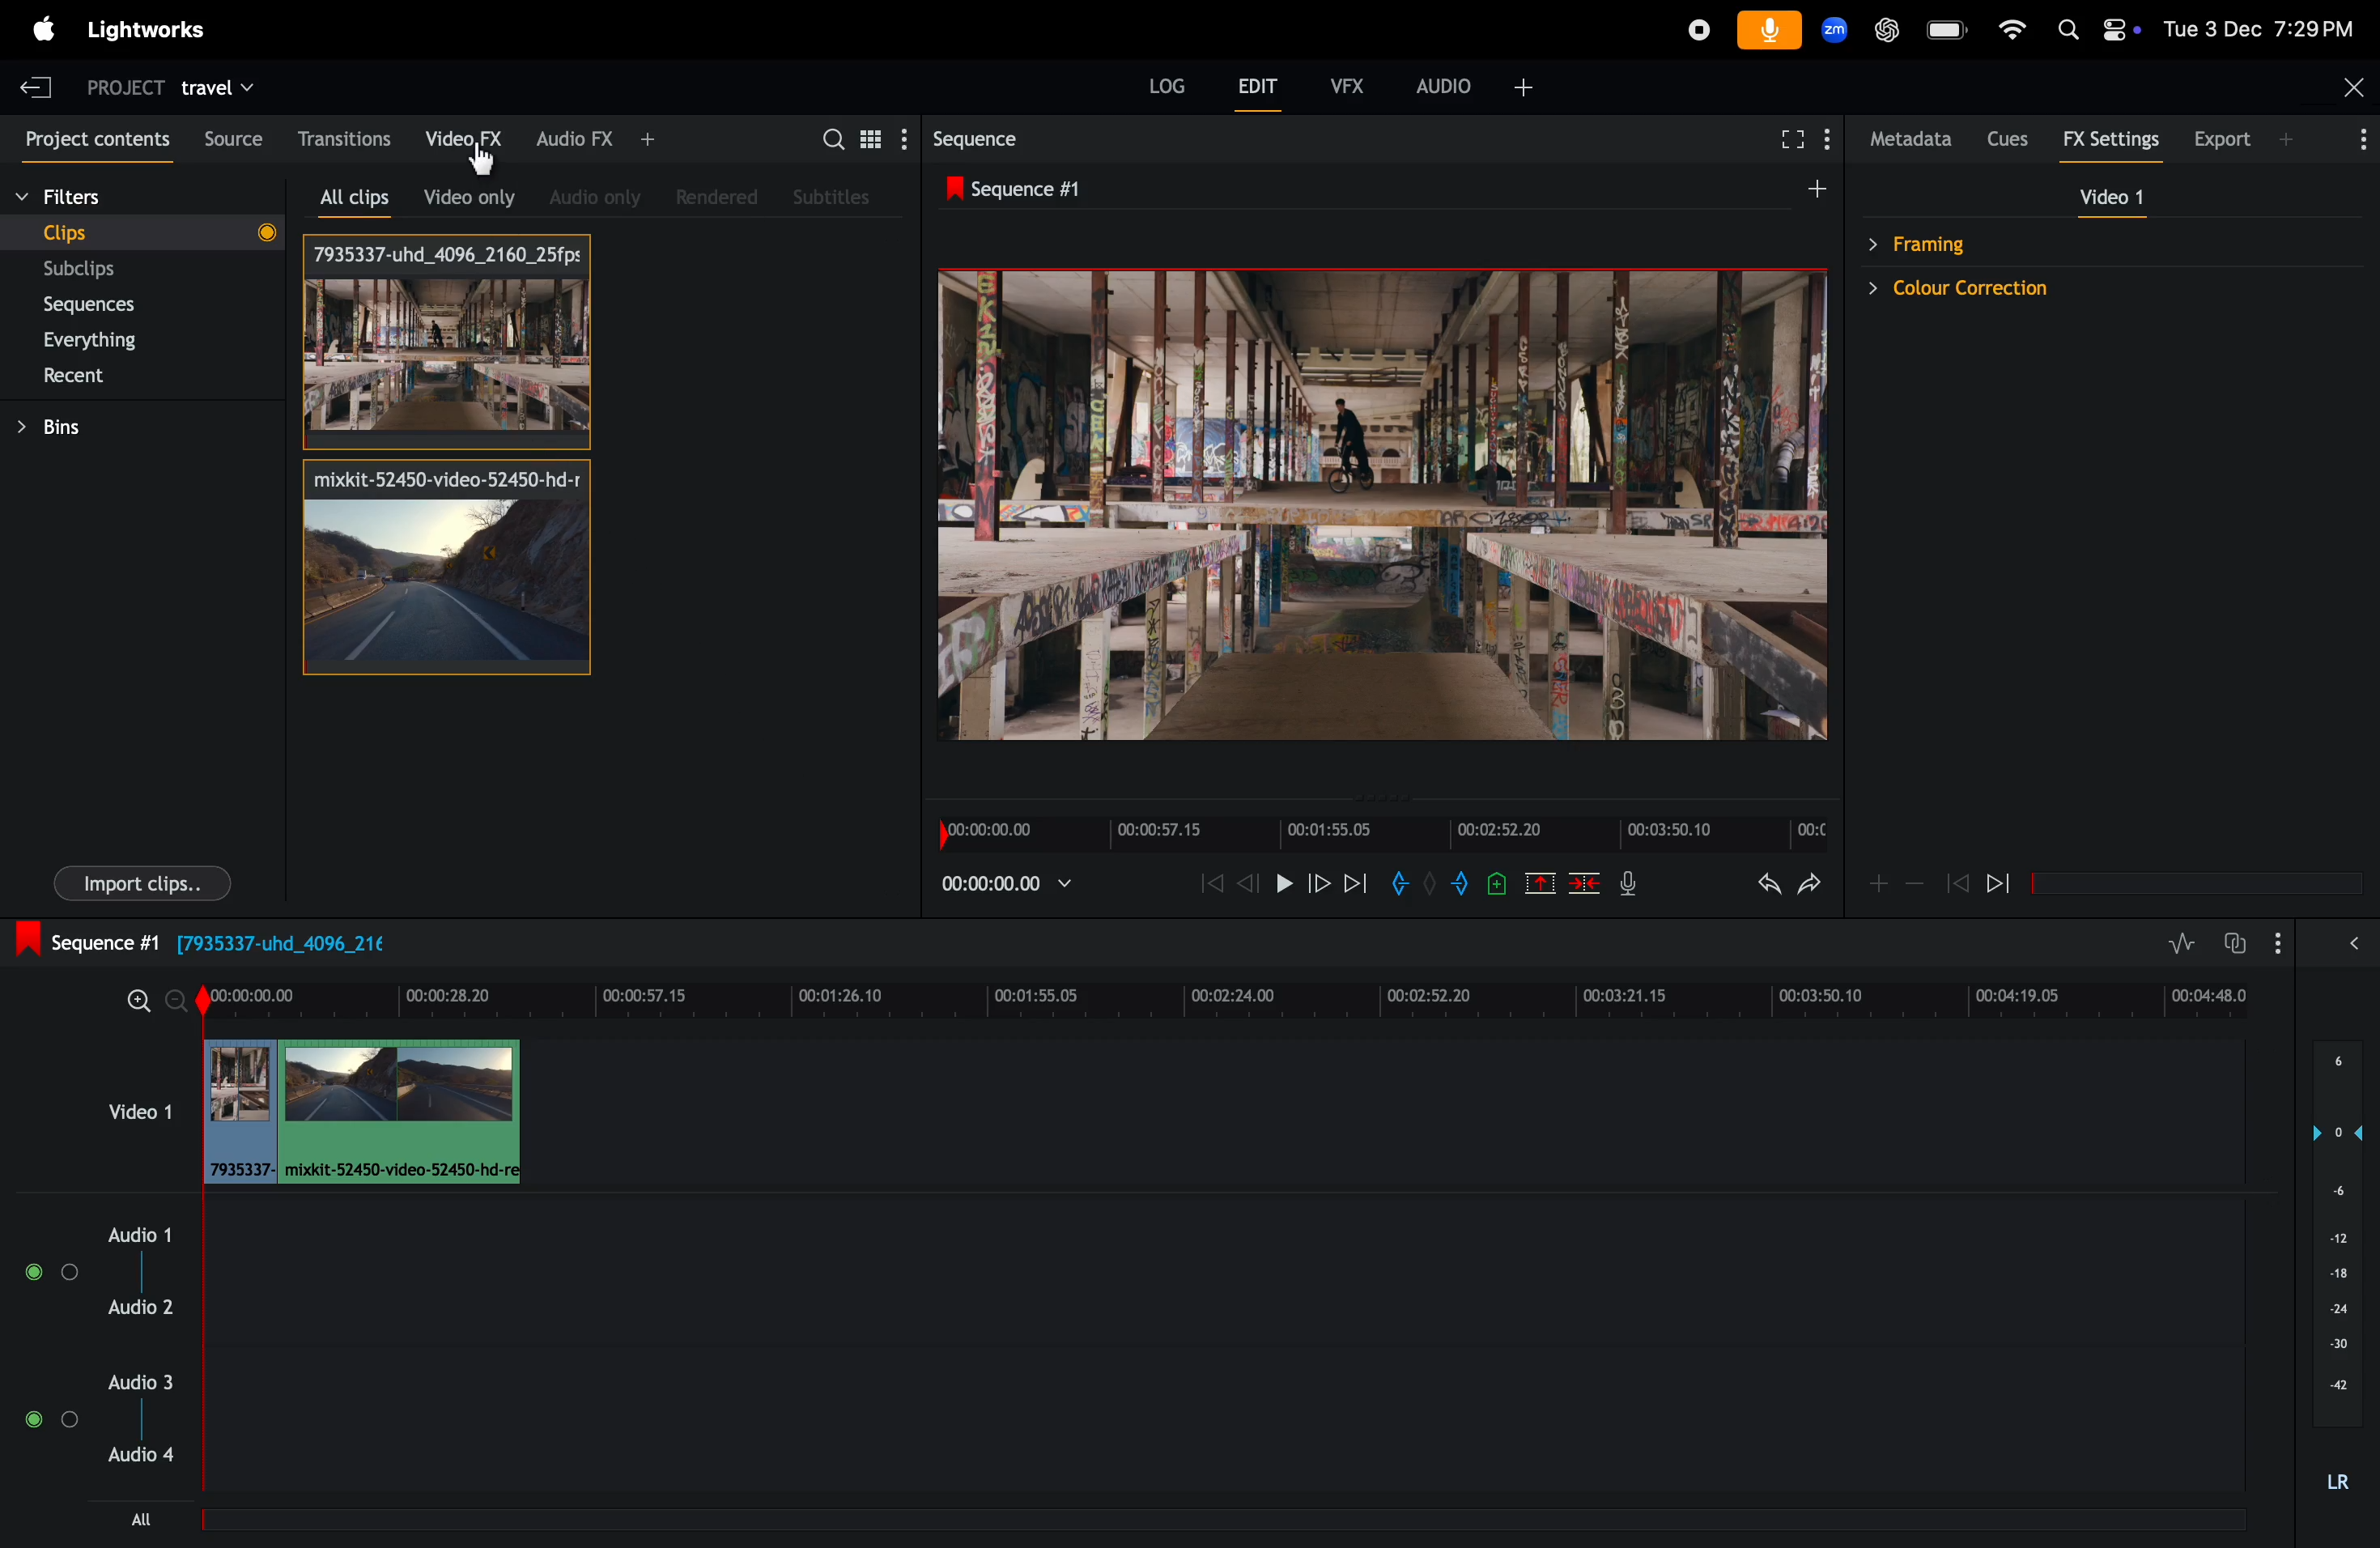 This screenshot has width=2380, height=1548. What do you see at coordinates (228, 134) in the screenshot?
I see `Source` at bounding box center [228, 134].